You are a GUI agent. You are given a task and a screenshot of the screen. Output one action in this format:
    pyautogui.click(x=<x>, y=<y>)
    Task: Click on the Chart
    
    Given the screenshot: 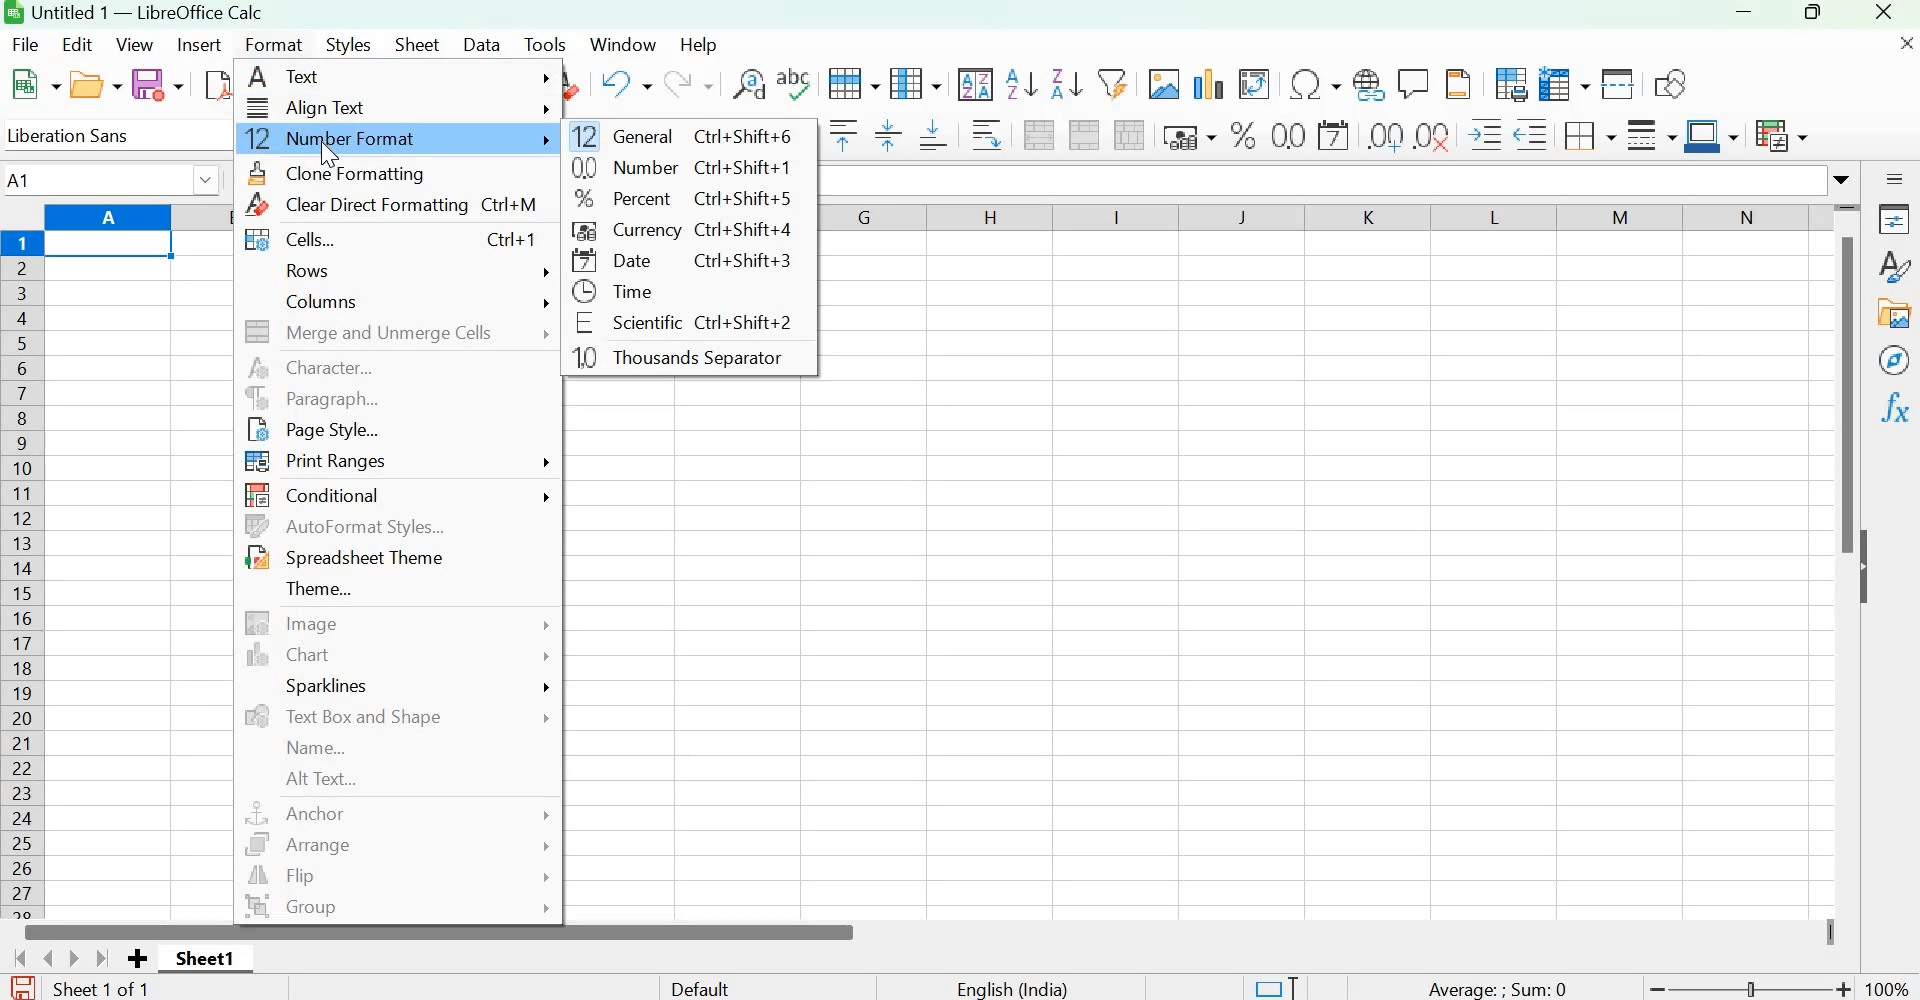 What is the action you would take?
    pyautogui.click(x=297, y=656)
    